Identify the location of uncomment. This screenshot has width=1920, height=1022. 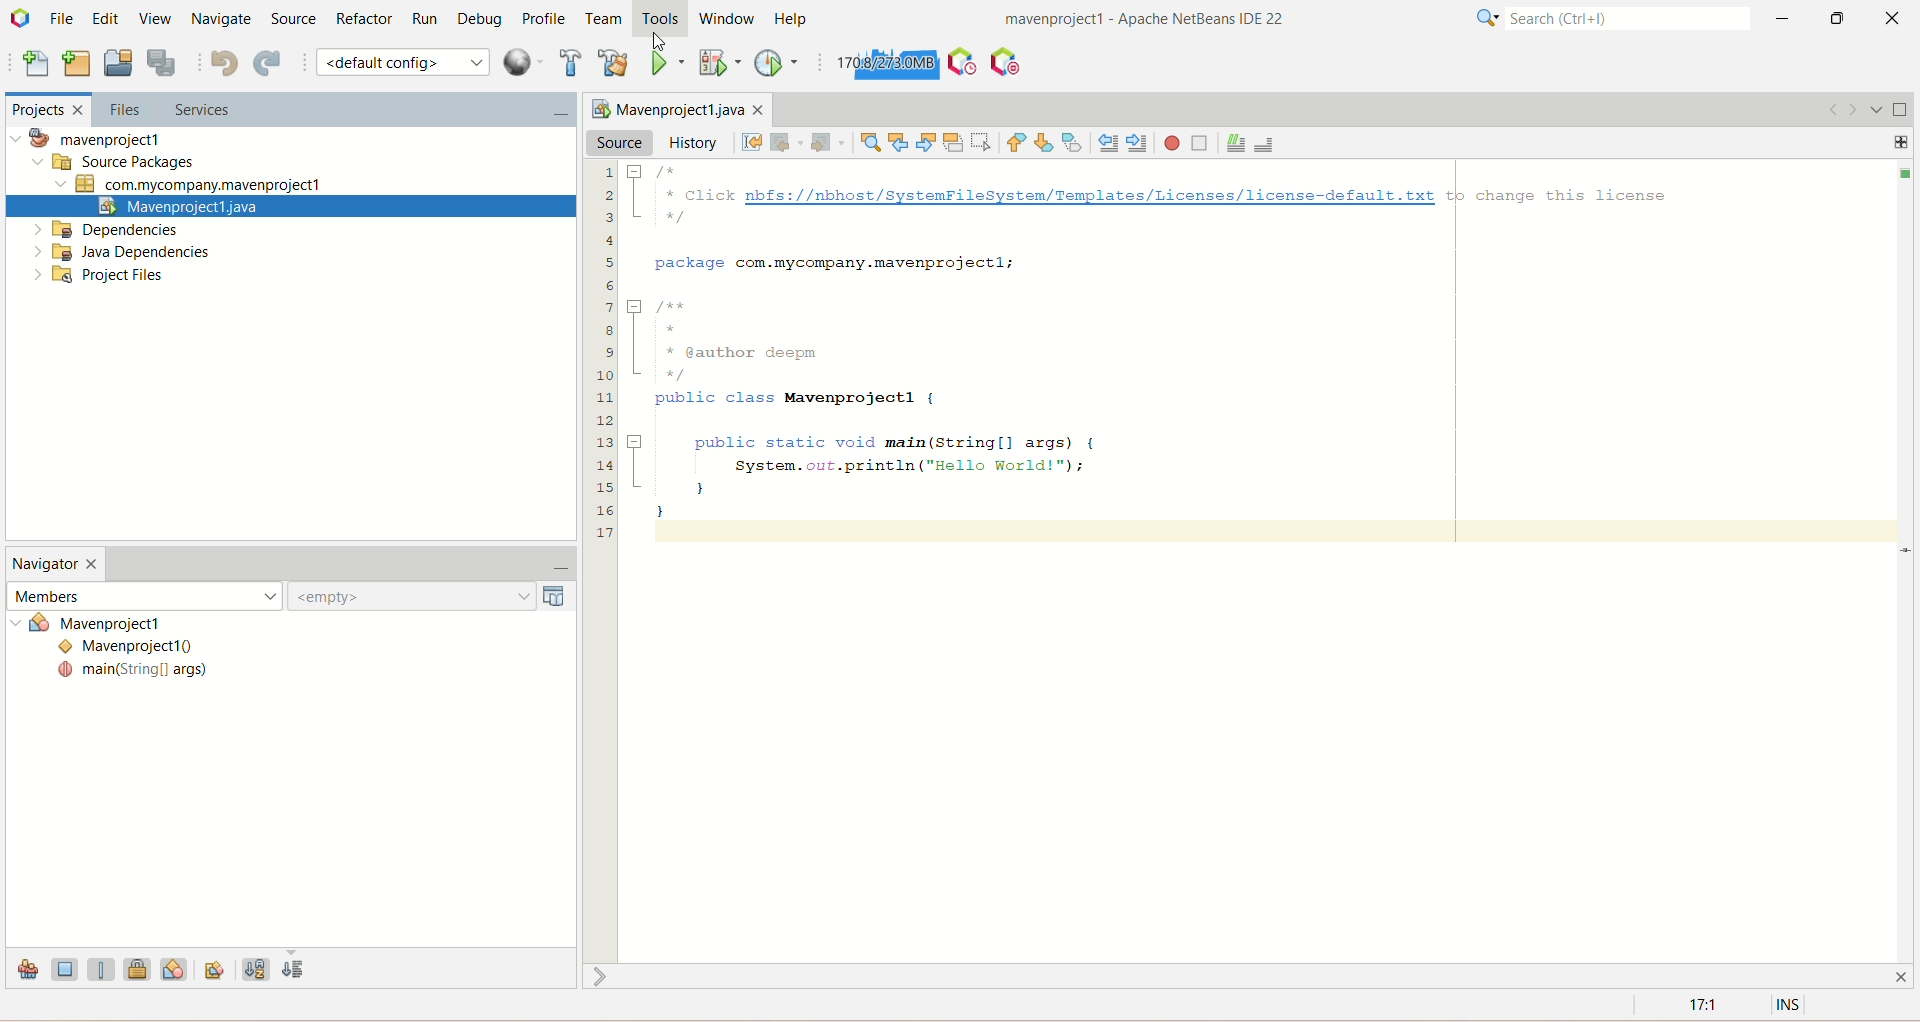
(1268, 142).